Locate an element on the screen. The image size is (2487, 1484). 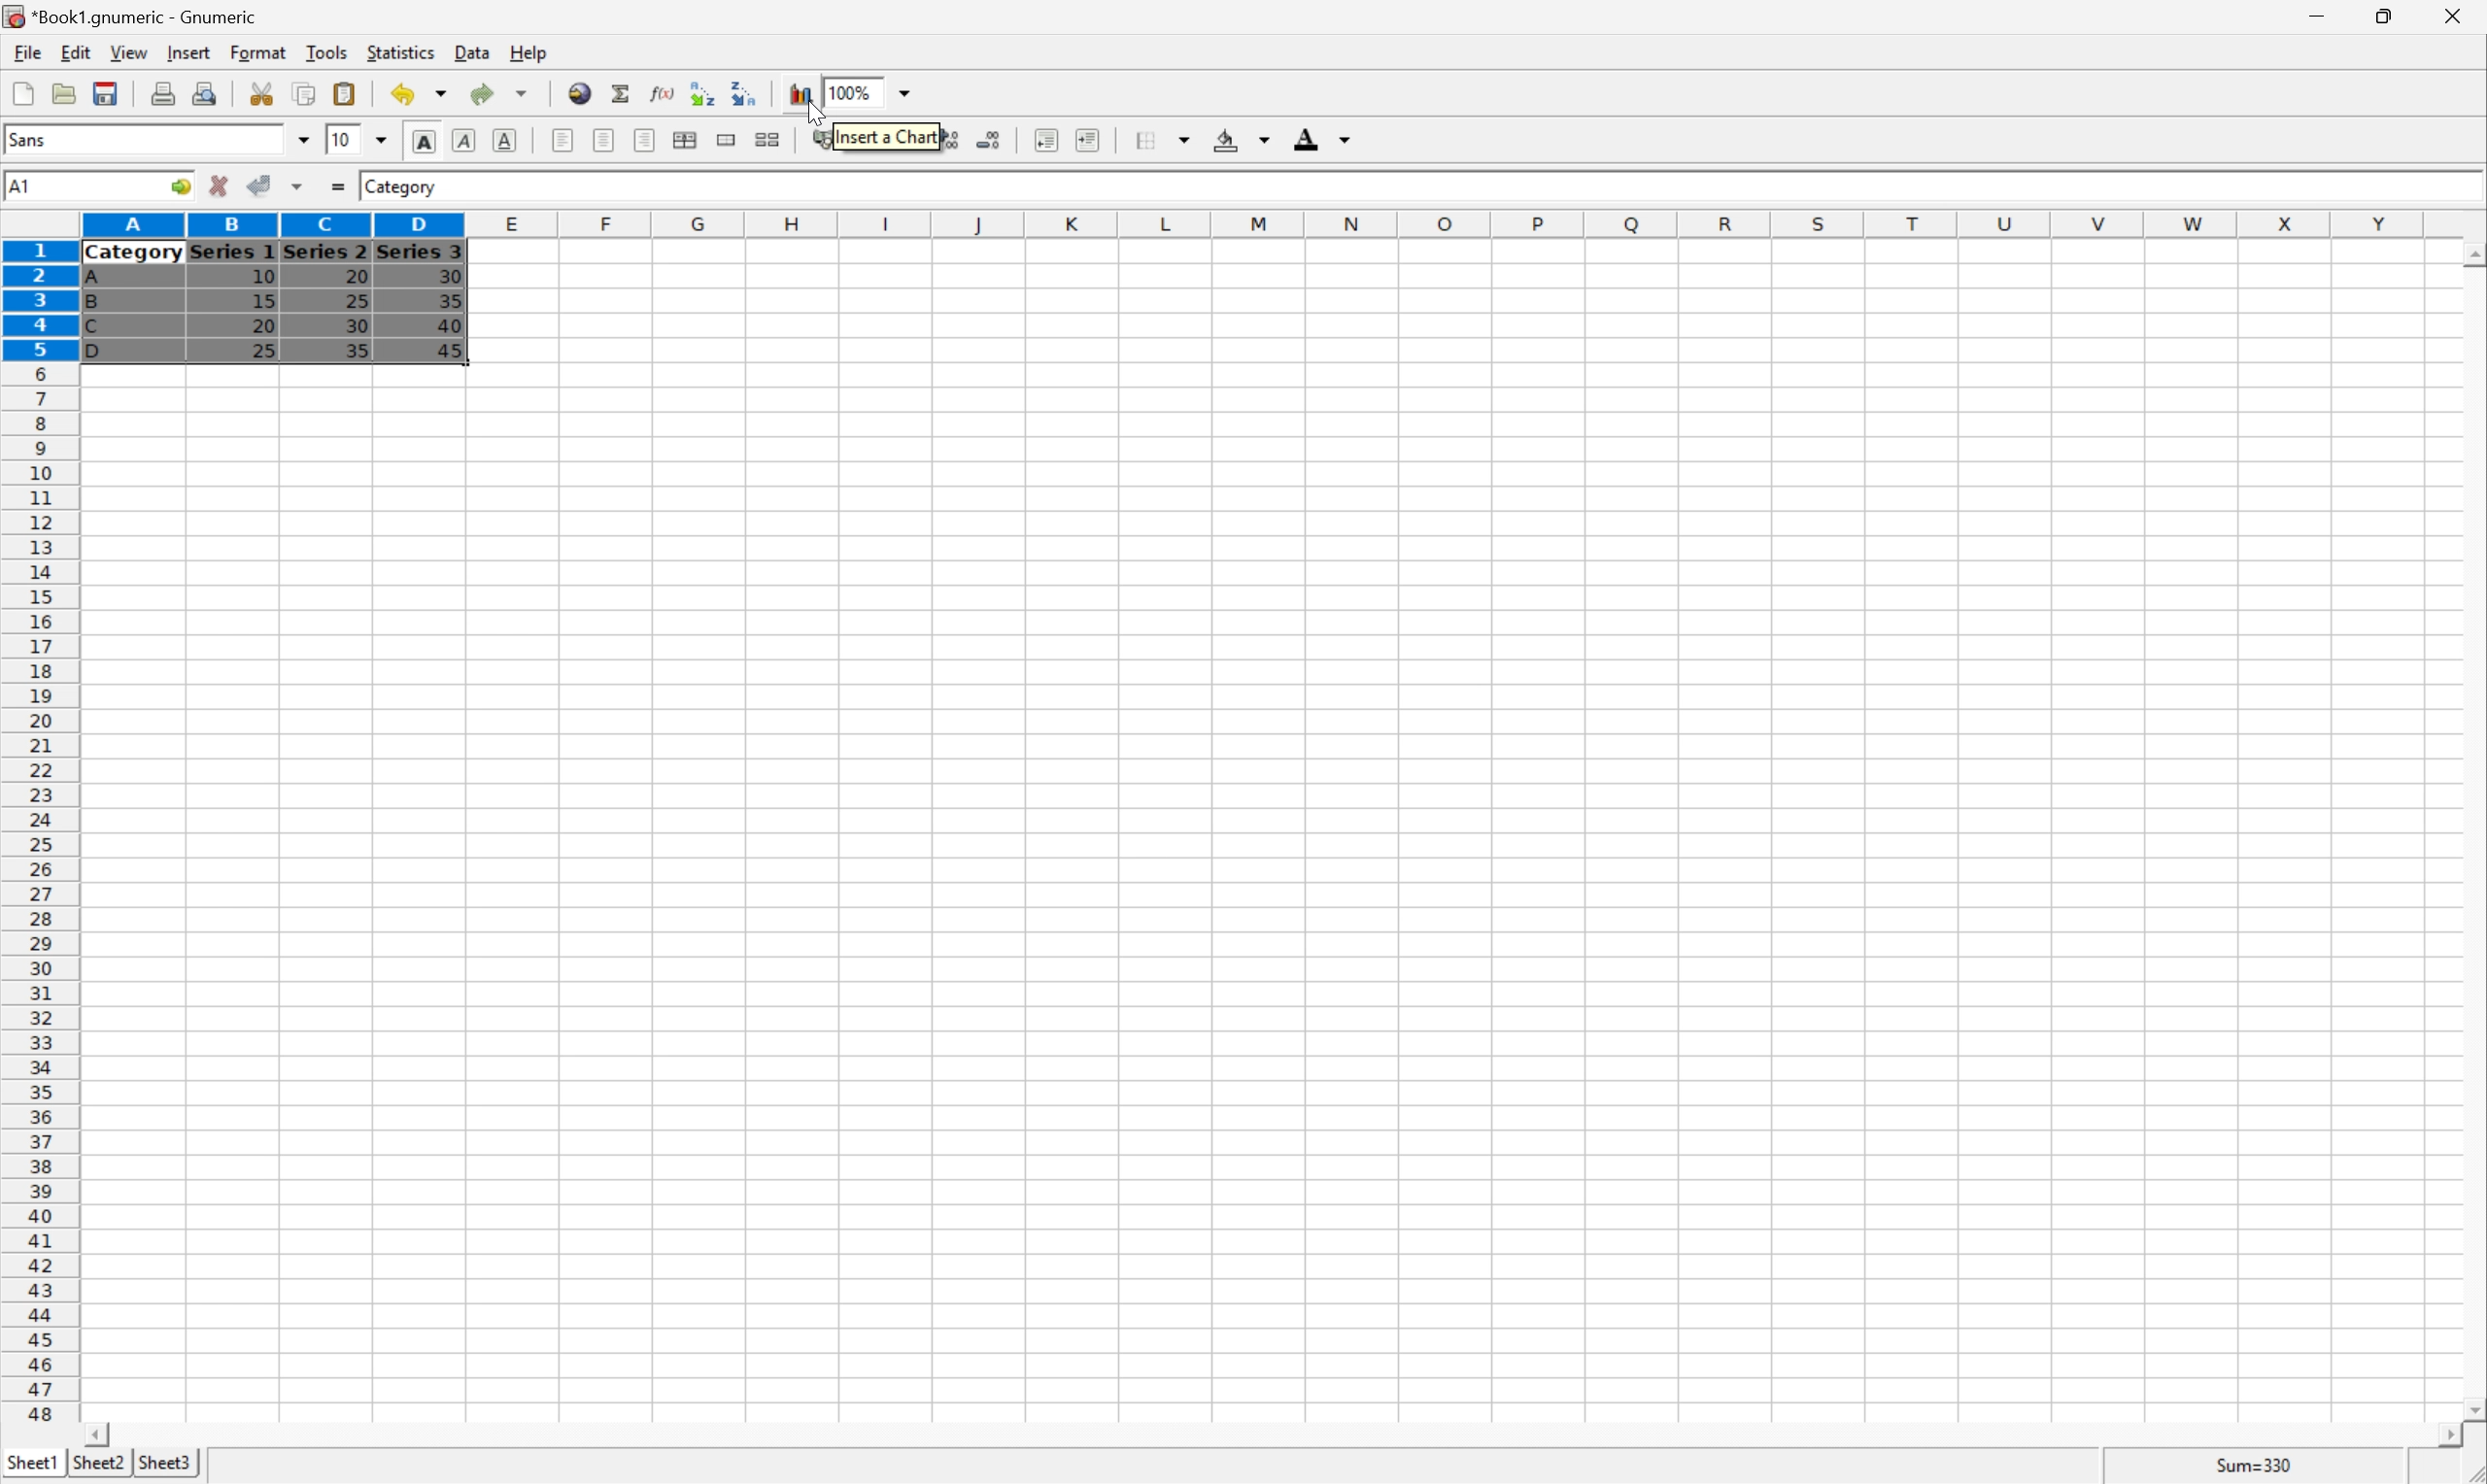
Insert a chart is located at coordinates (799, 93).